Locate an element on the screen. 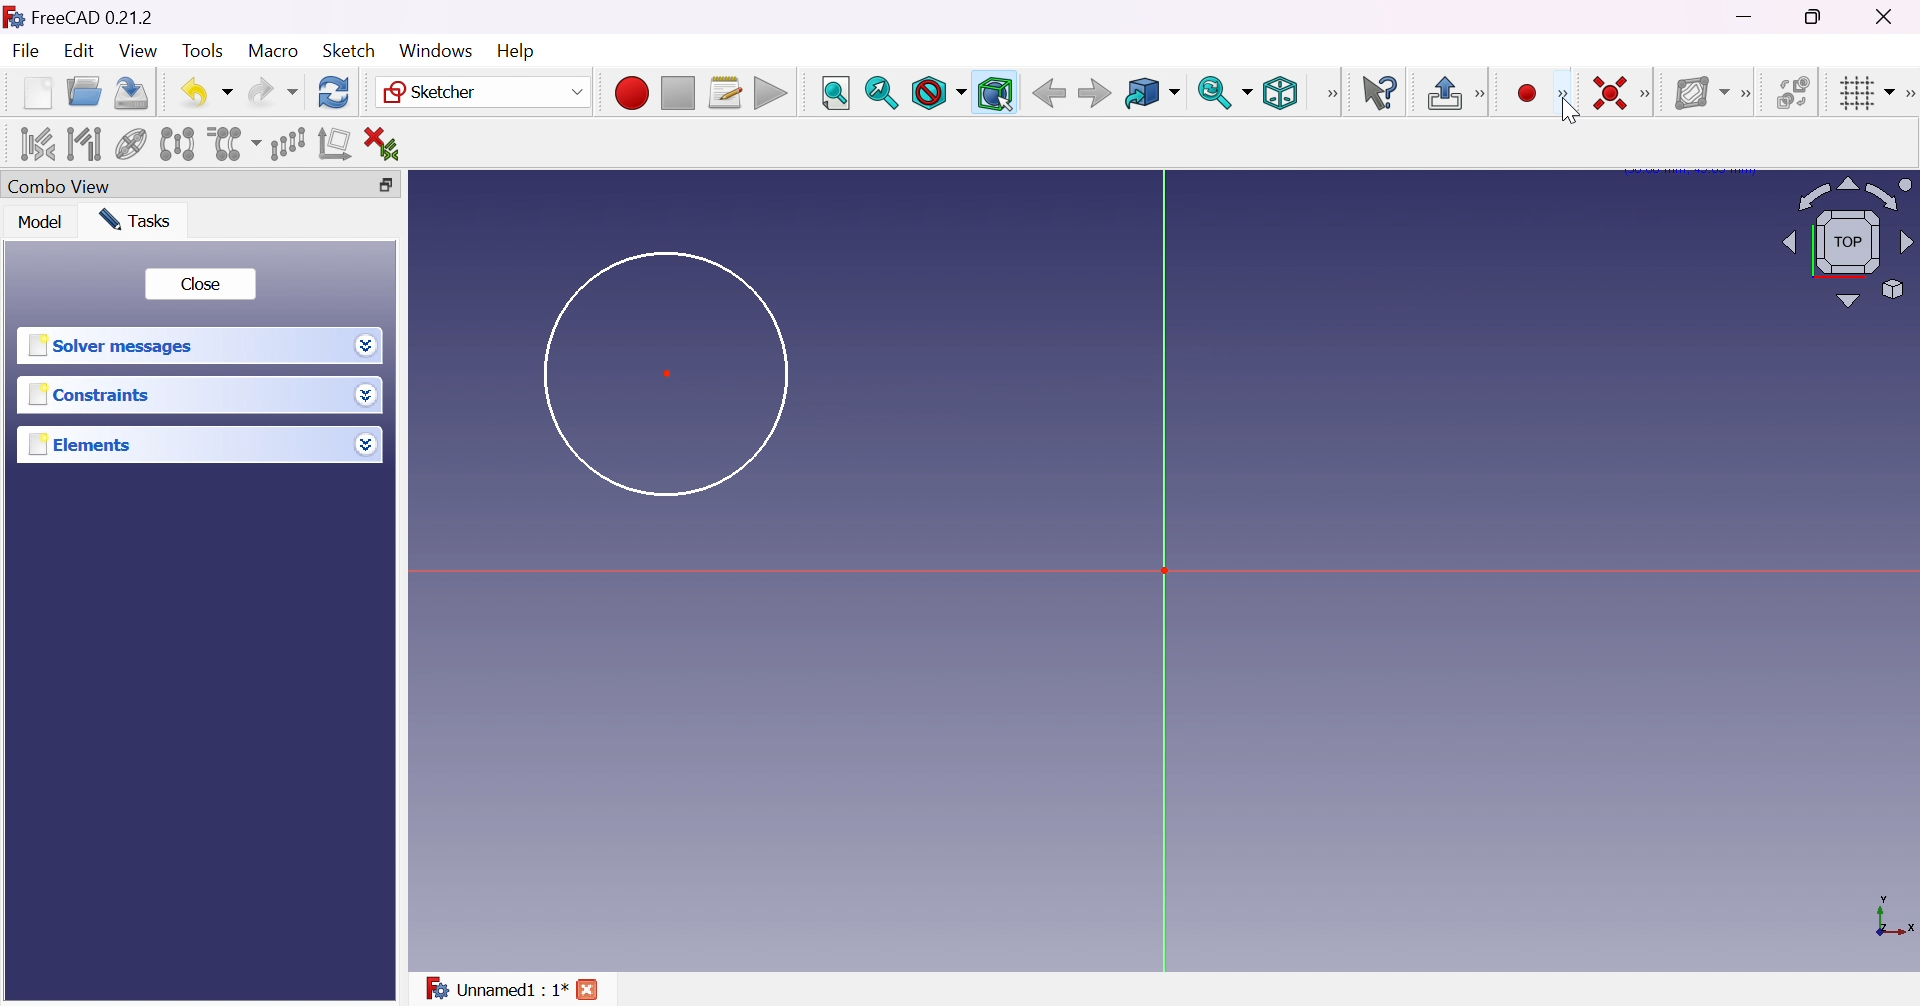 The height and width of the screenshot is (1006, 1920). Leave sketch is located at coordinates (1456, 93).